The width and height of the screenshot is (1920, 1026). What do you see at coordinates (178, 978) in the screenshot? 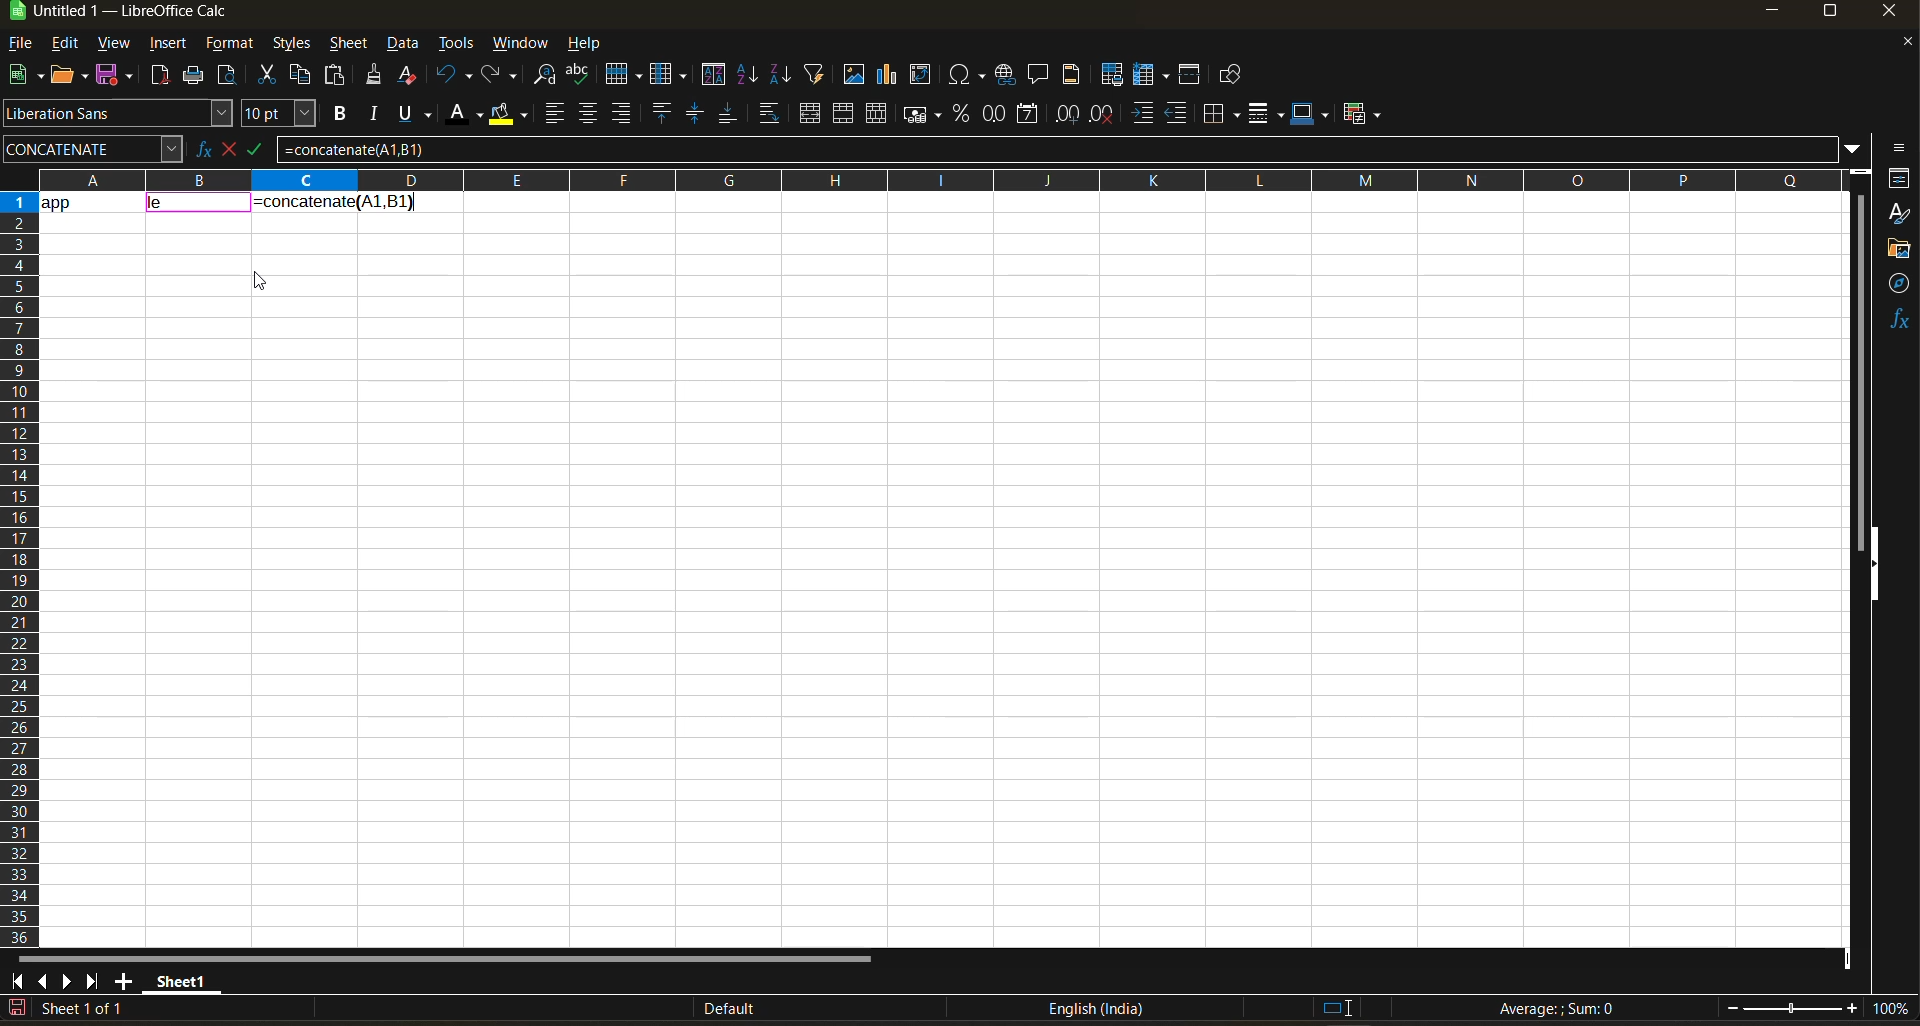
I see `sheet name` at bounding box center [178, 978].